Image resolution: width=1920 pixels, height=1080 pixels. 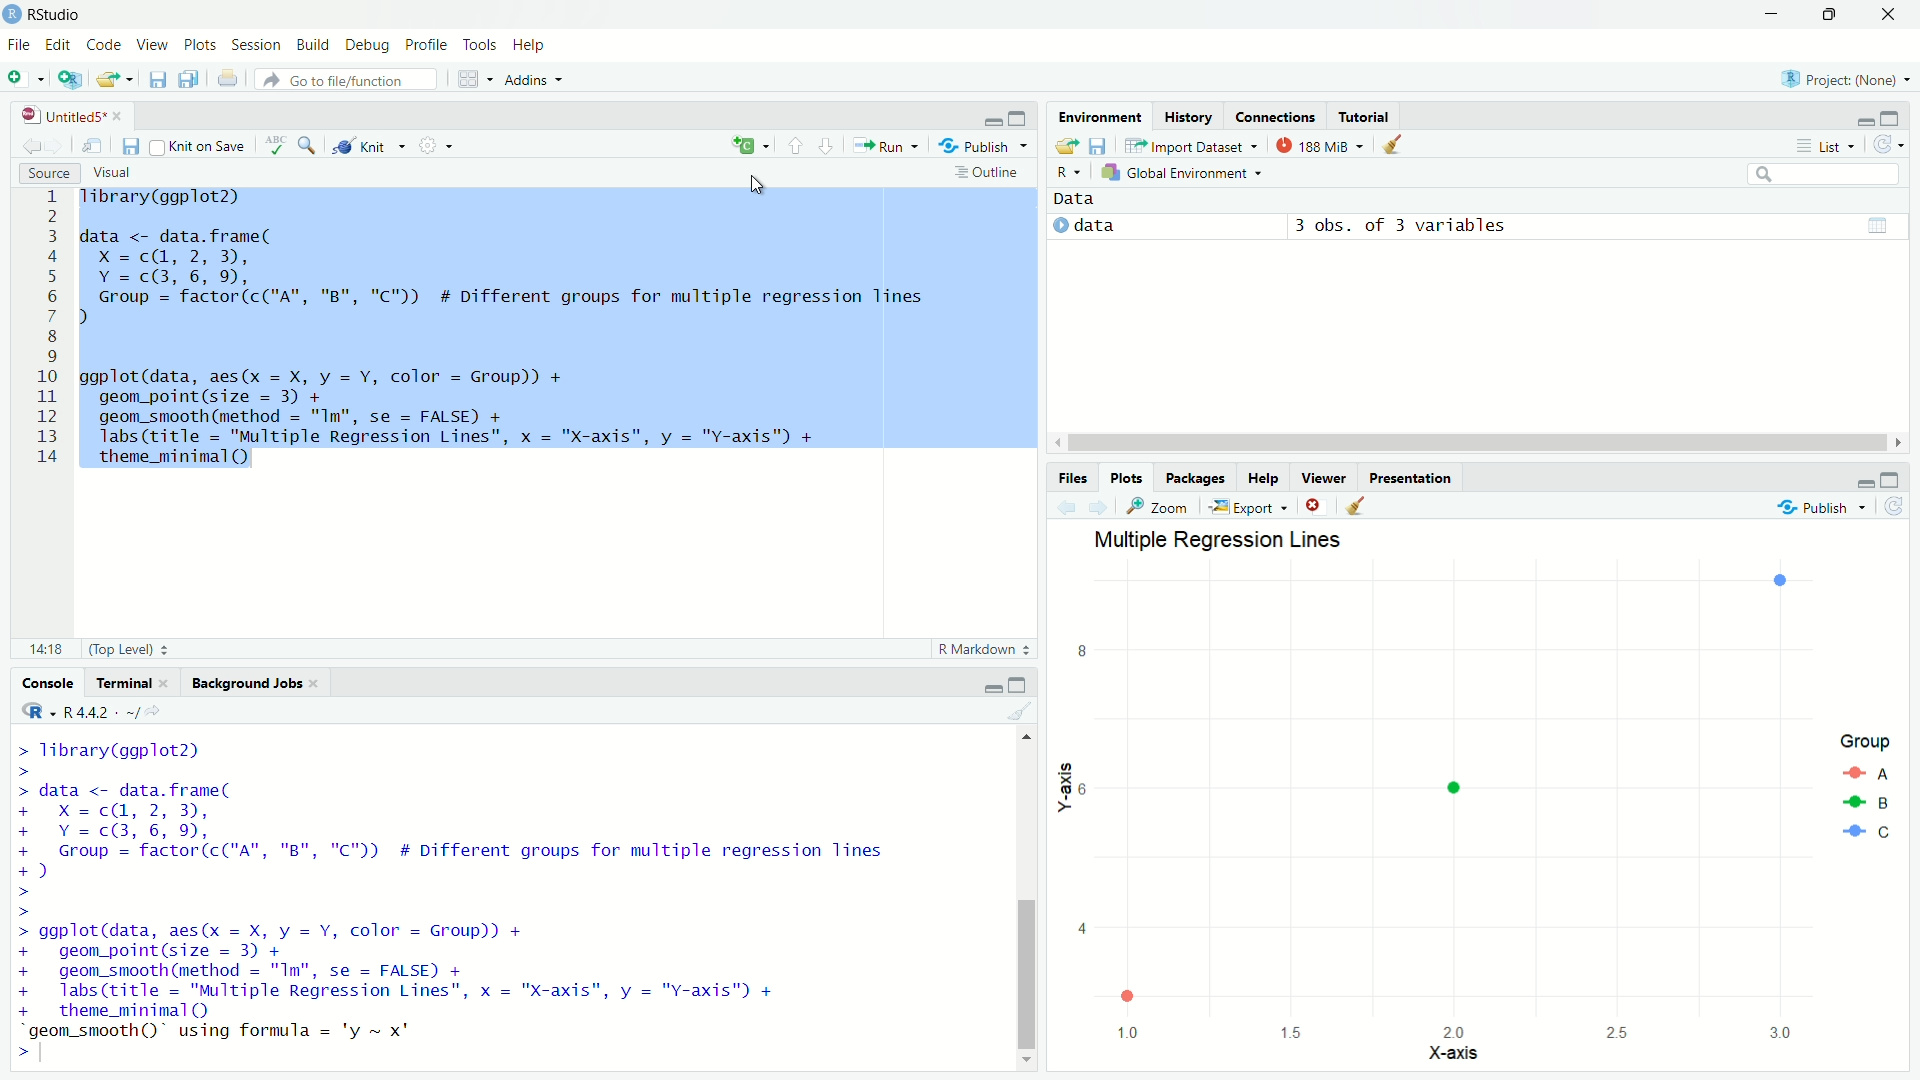 What do you see at coordinates (104, 45) in the screenshot?
I see `Code` at bounding box center [104, 45].